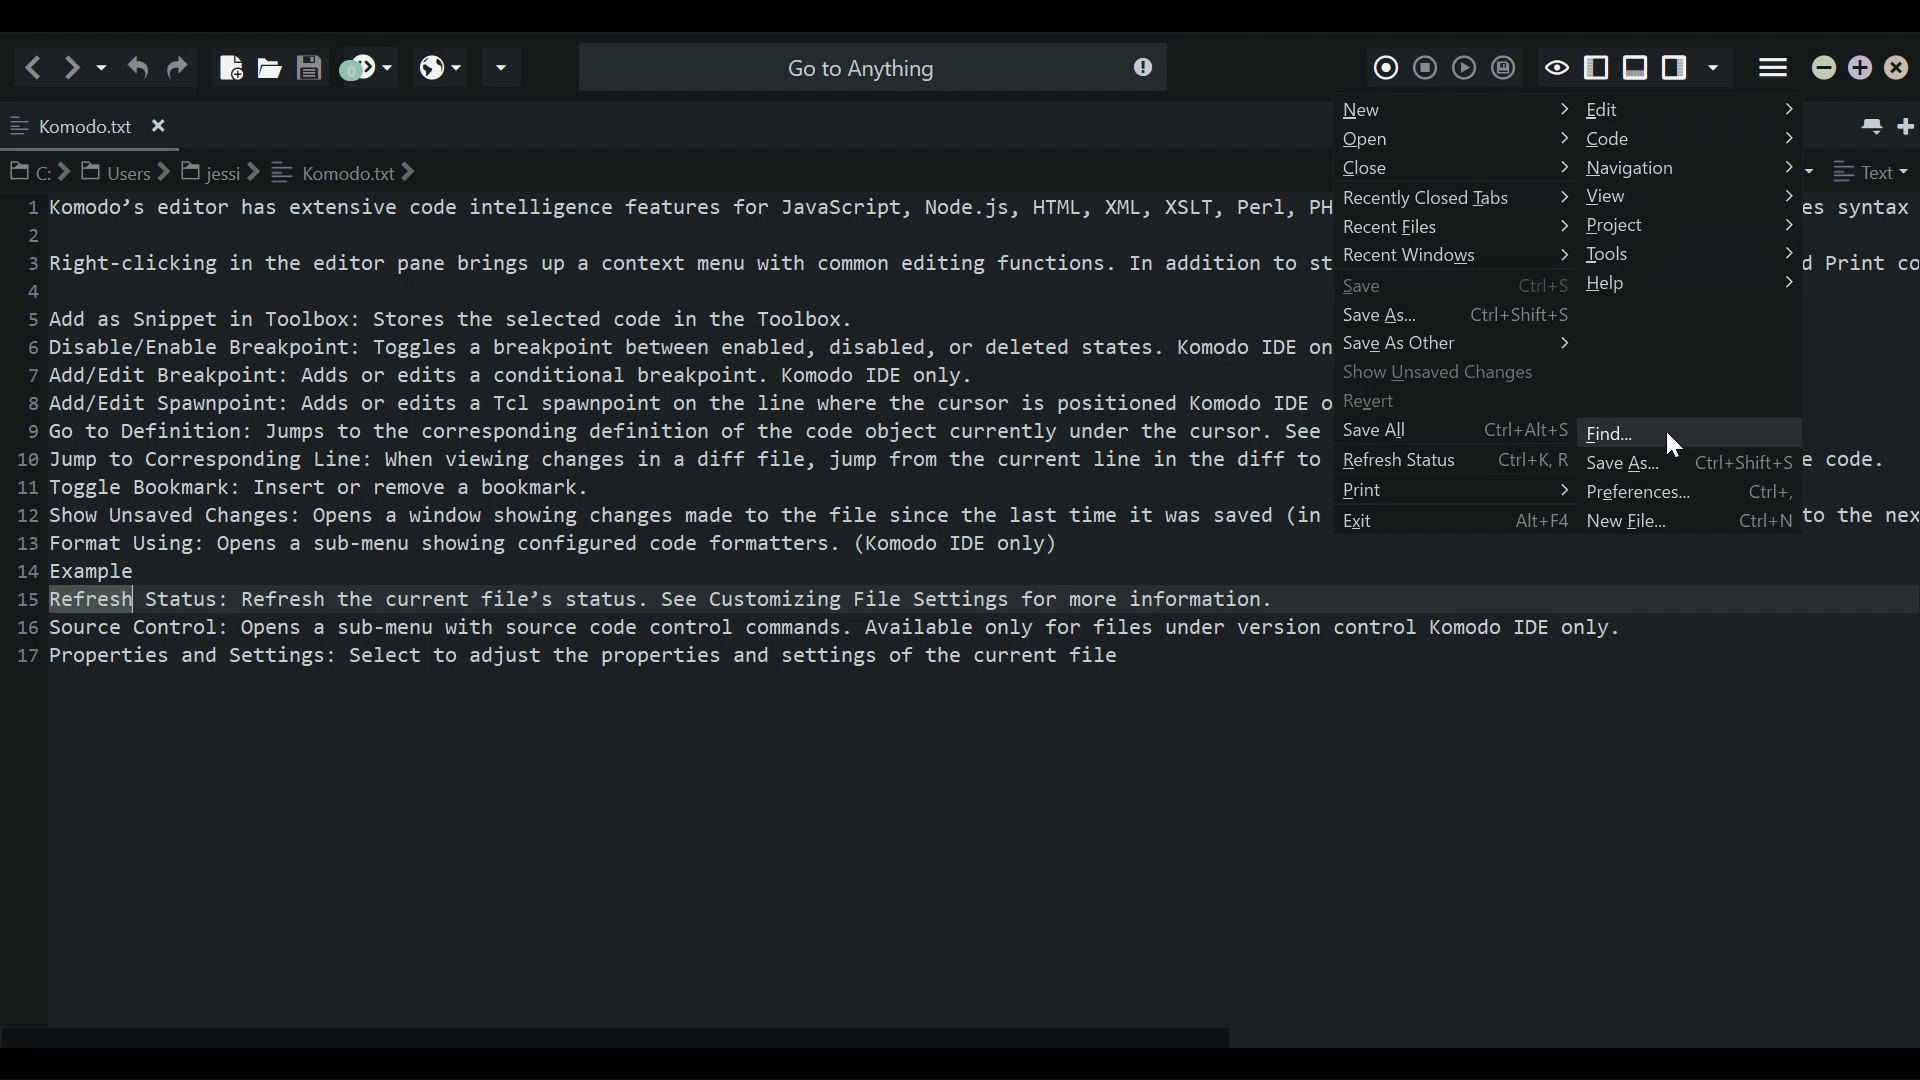 The height and width of the screenshot is (1080, 1920). What do you see at coordinates (1717, 69) in the screenshot?
I see `Show specific Sidebar ` at bounding box center [1717, 69].